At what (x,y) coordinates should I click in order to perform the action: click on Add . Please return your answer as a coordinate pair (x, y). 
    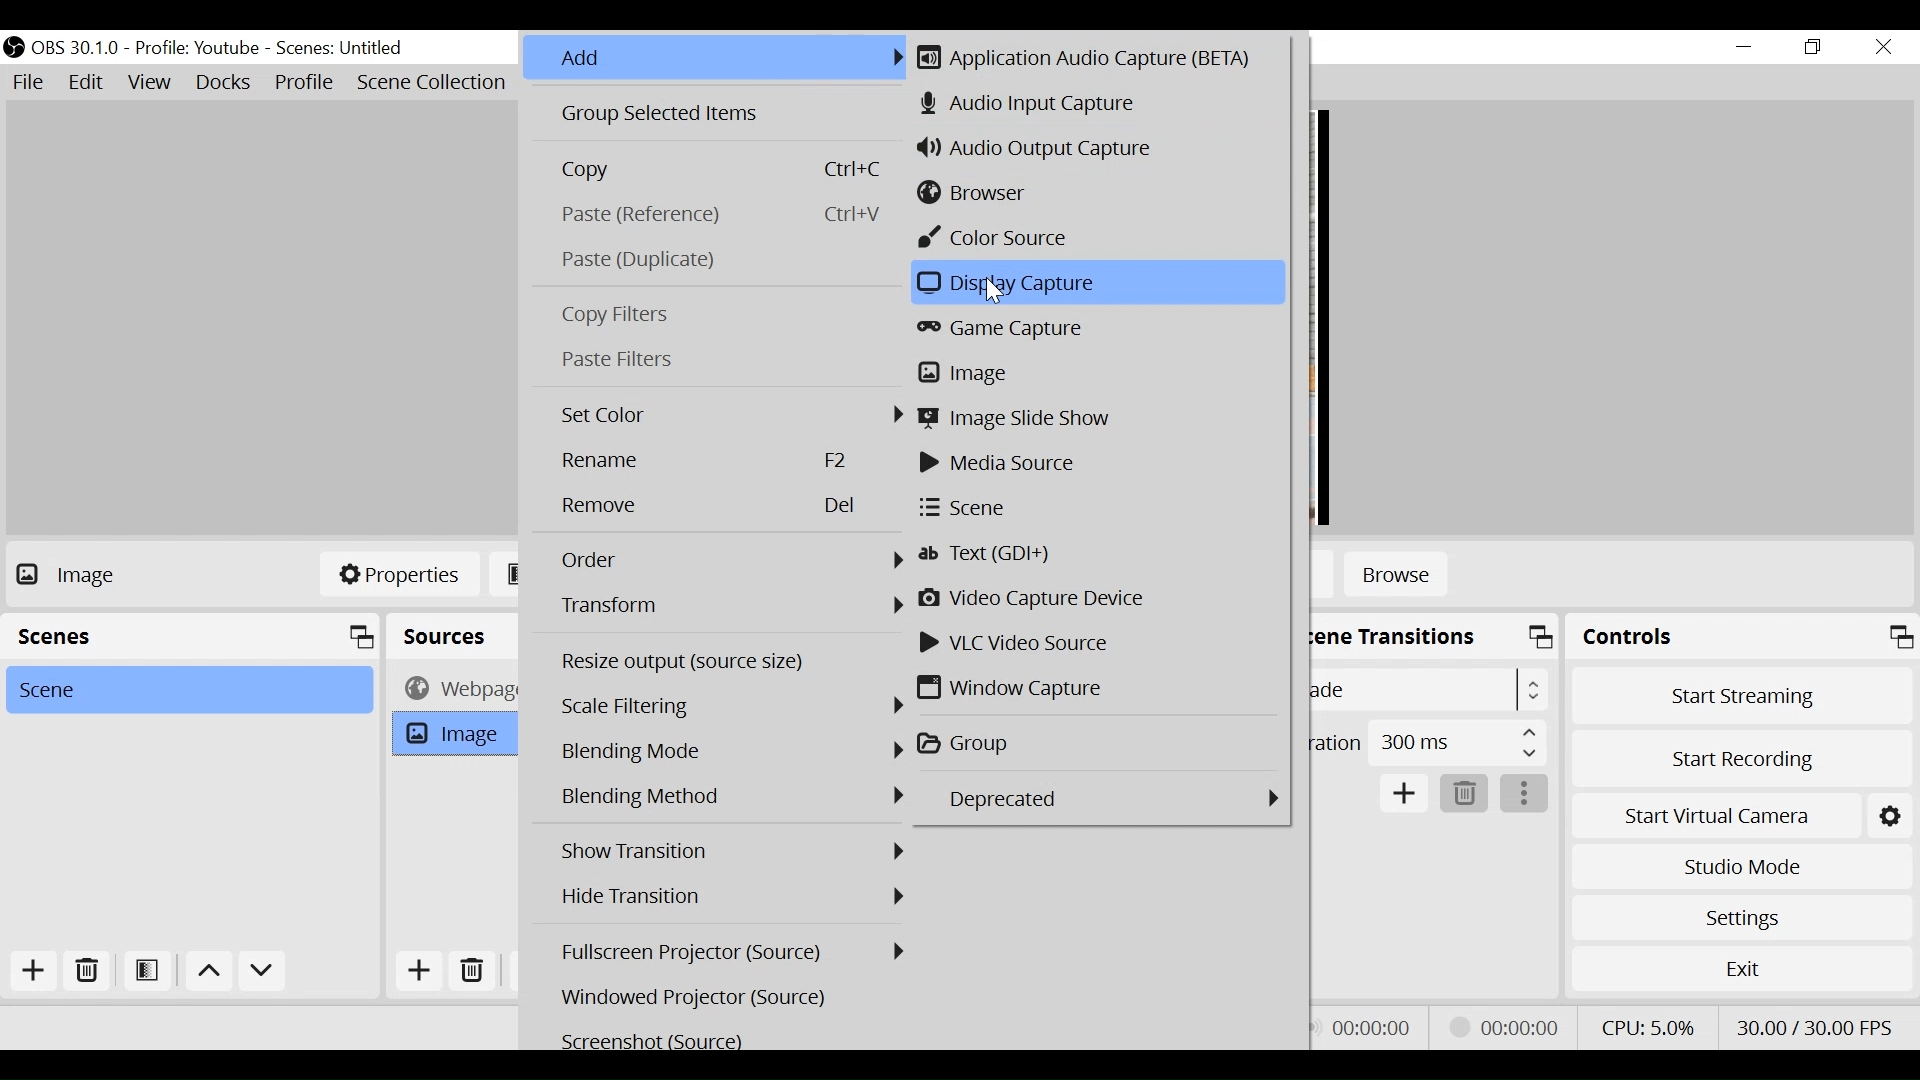
    Looking at the image, I should click on (1405, 794).